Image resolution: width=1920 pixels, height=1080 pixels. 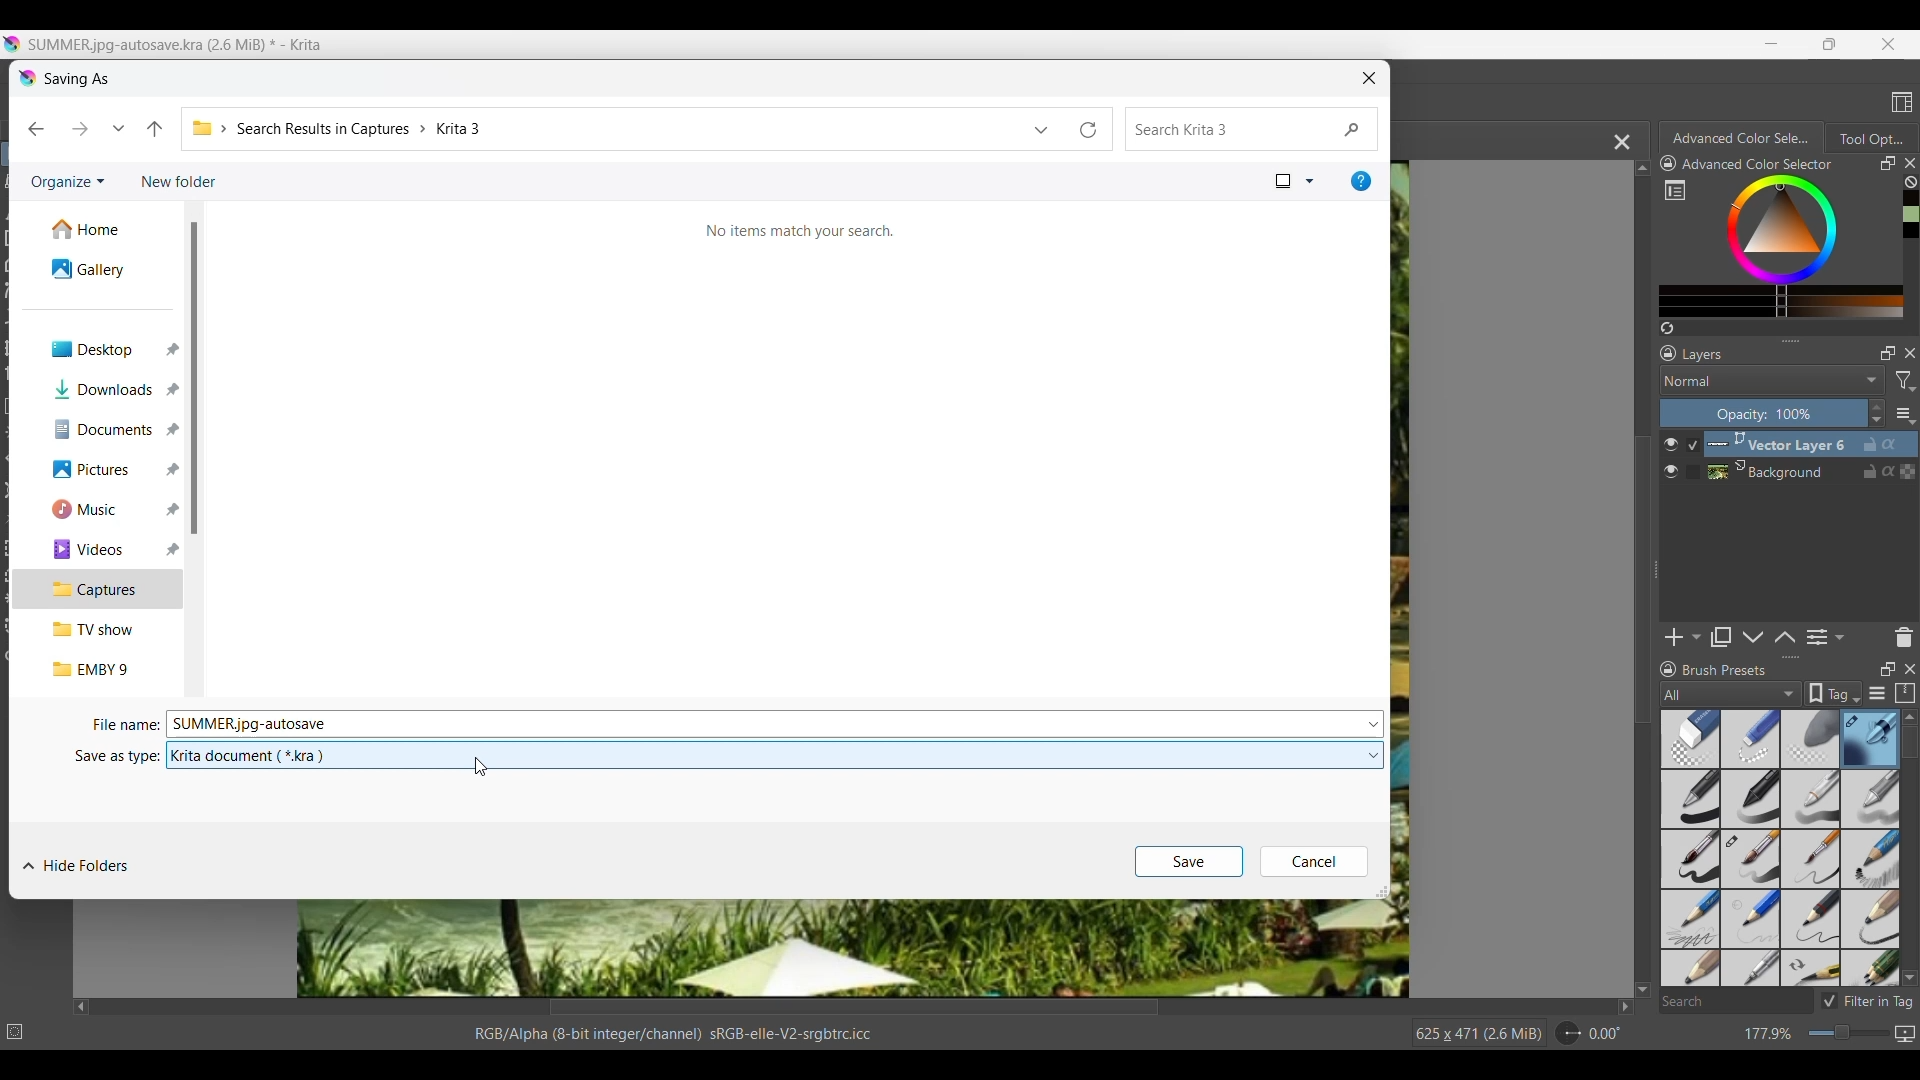 What do you see at coordinates (1252, 129) in the screenshot?
I see `Quick search` at bounding box center [1252, 129].